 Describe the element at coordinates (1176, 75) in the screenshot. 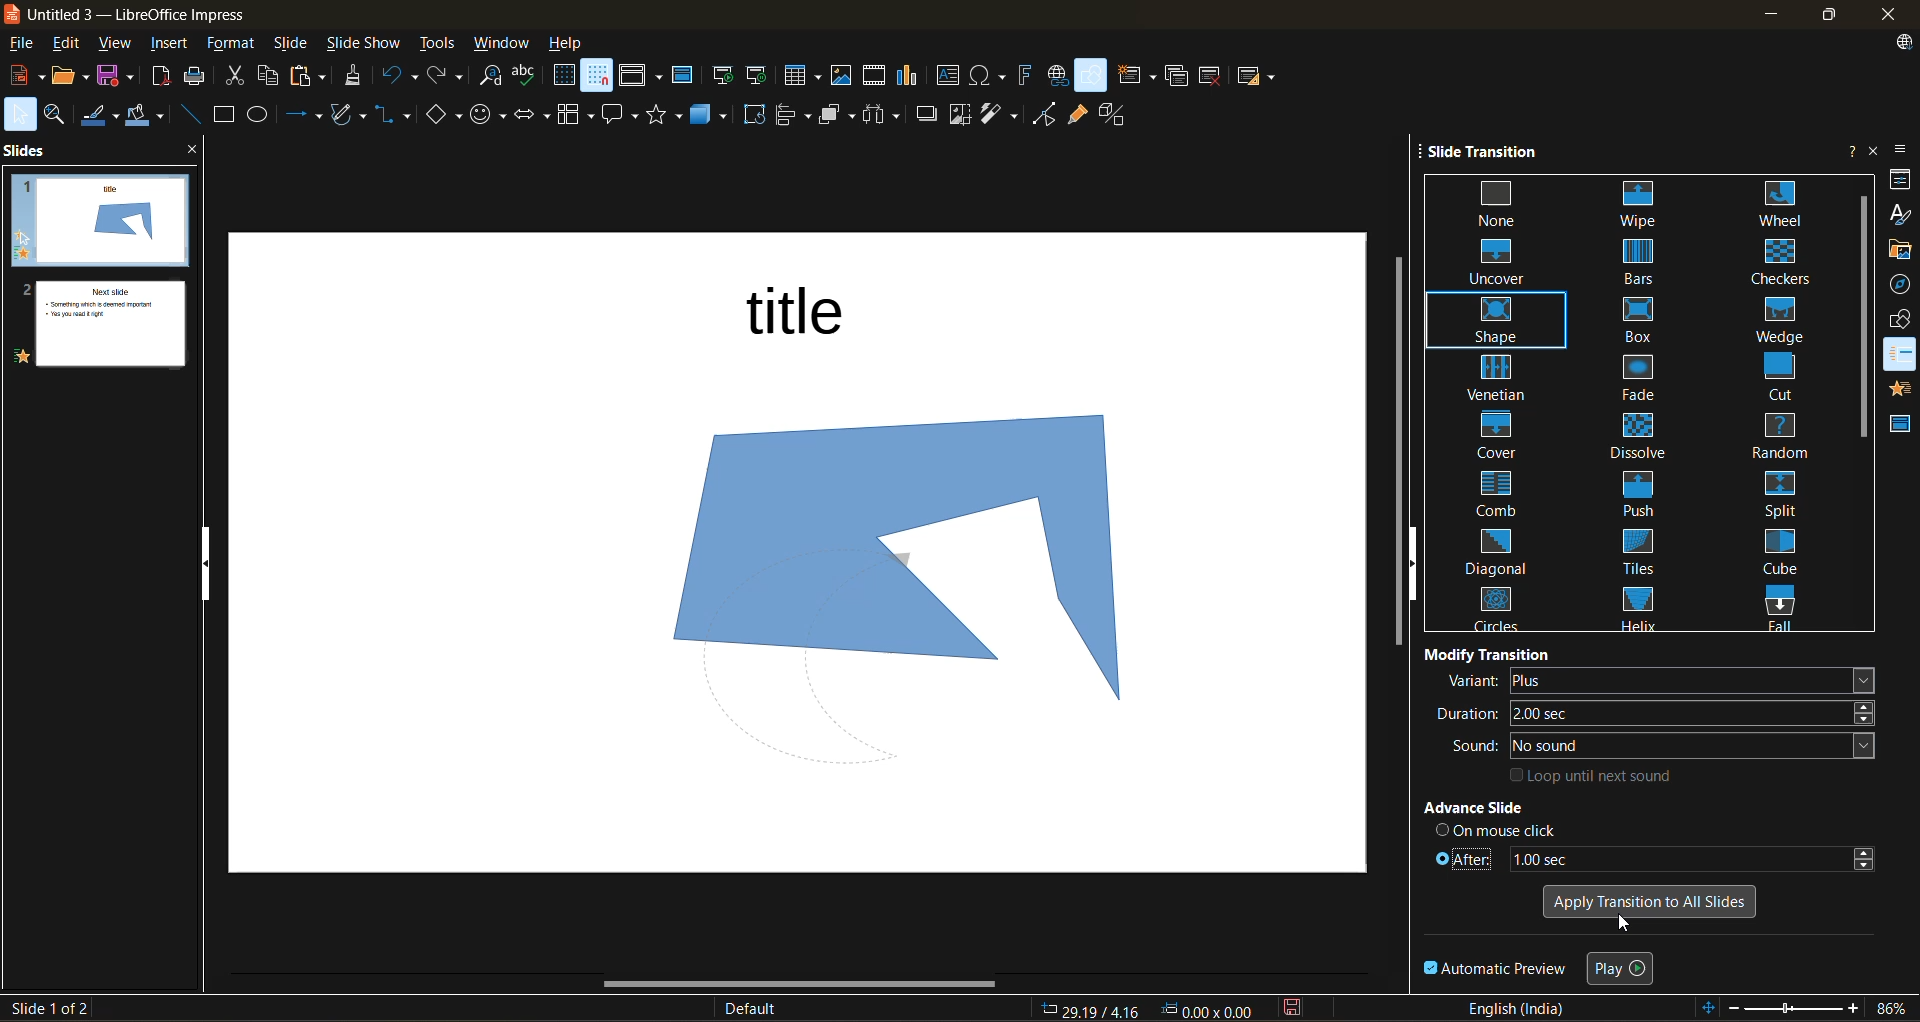

I see `duplicate slide` at that location.